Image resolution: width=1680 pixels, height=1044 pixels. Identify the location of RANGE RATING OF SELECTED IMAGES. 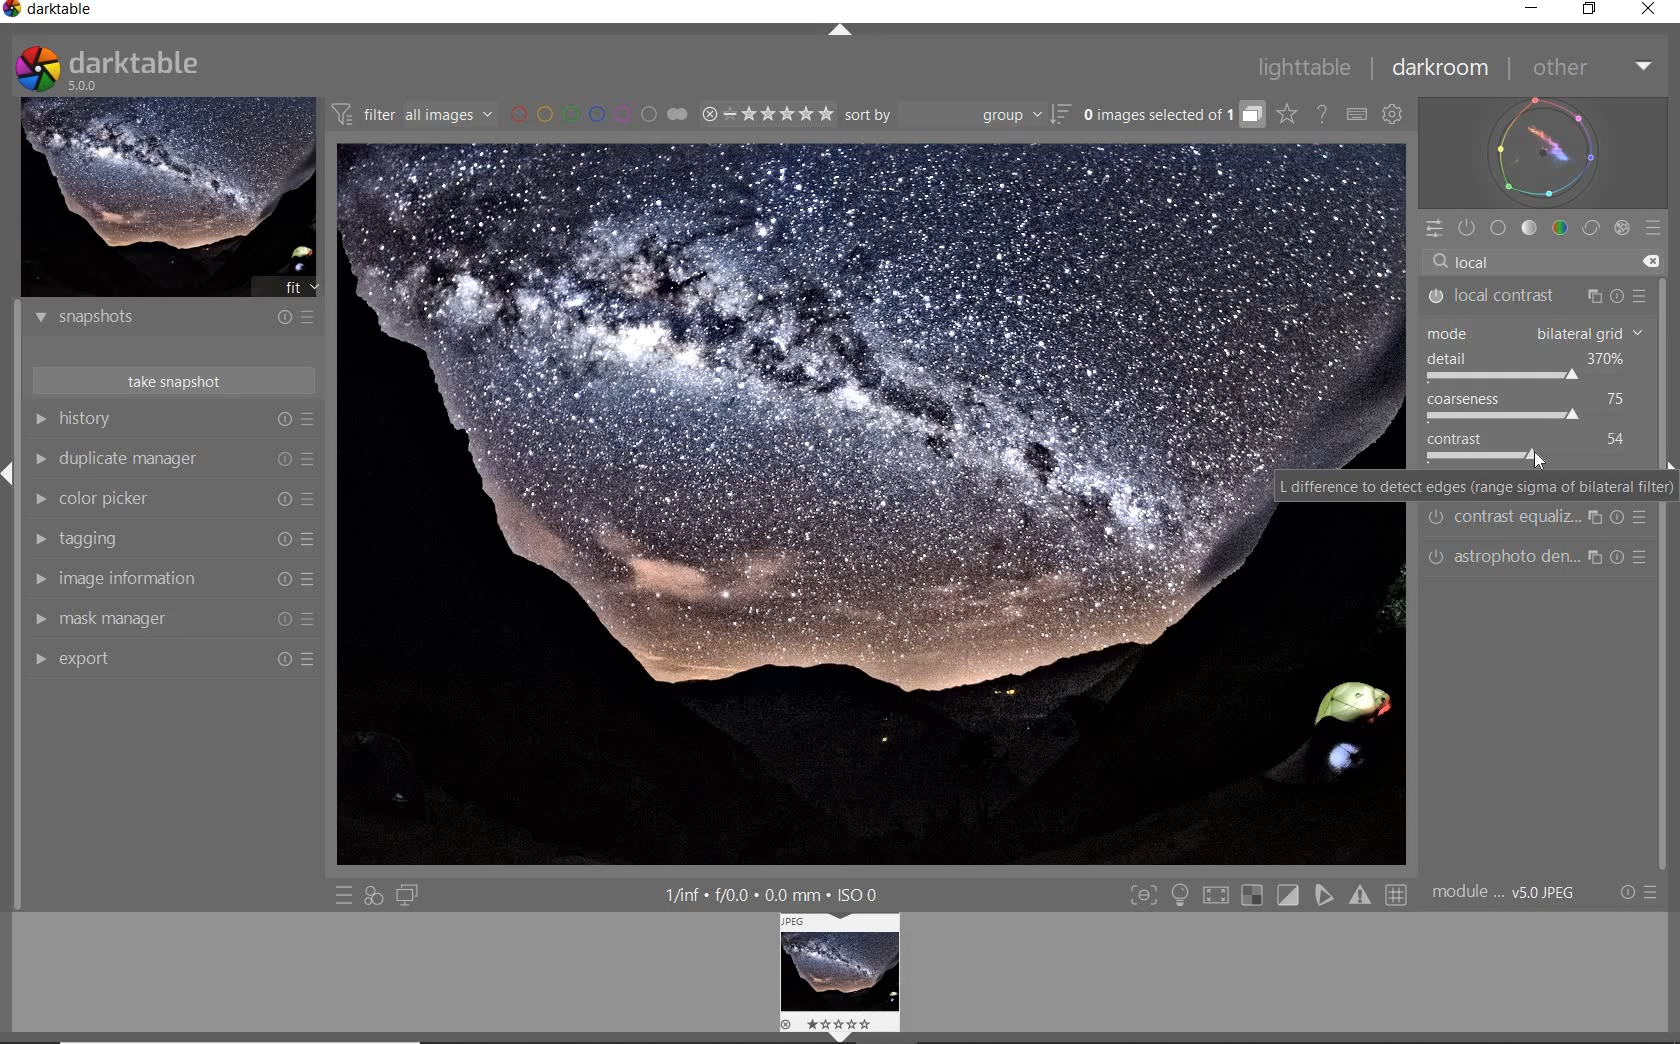
(766, 115).